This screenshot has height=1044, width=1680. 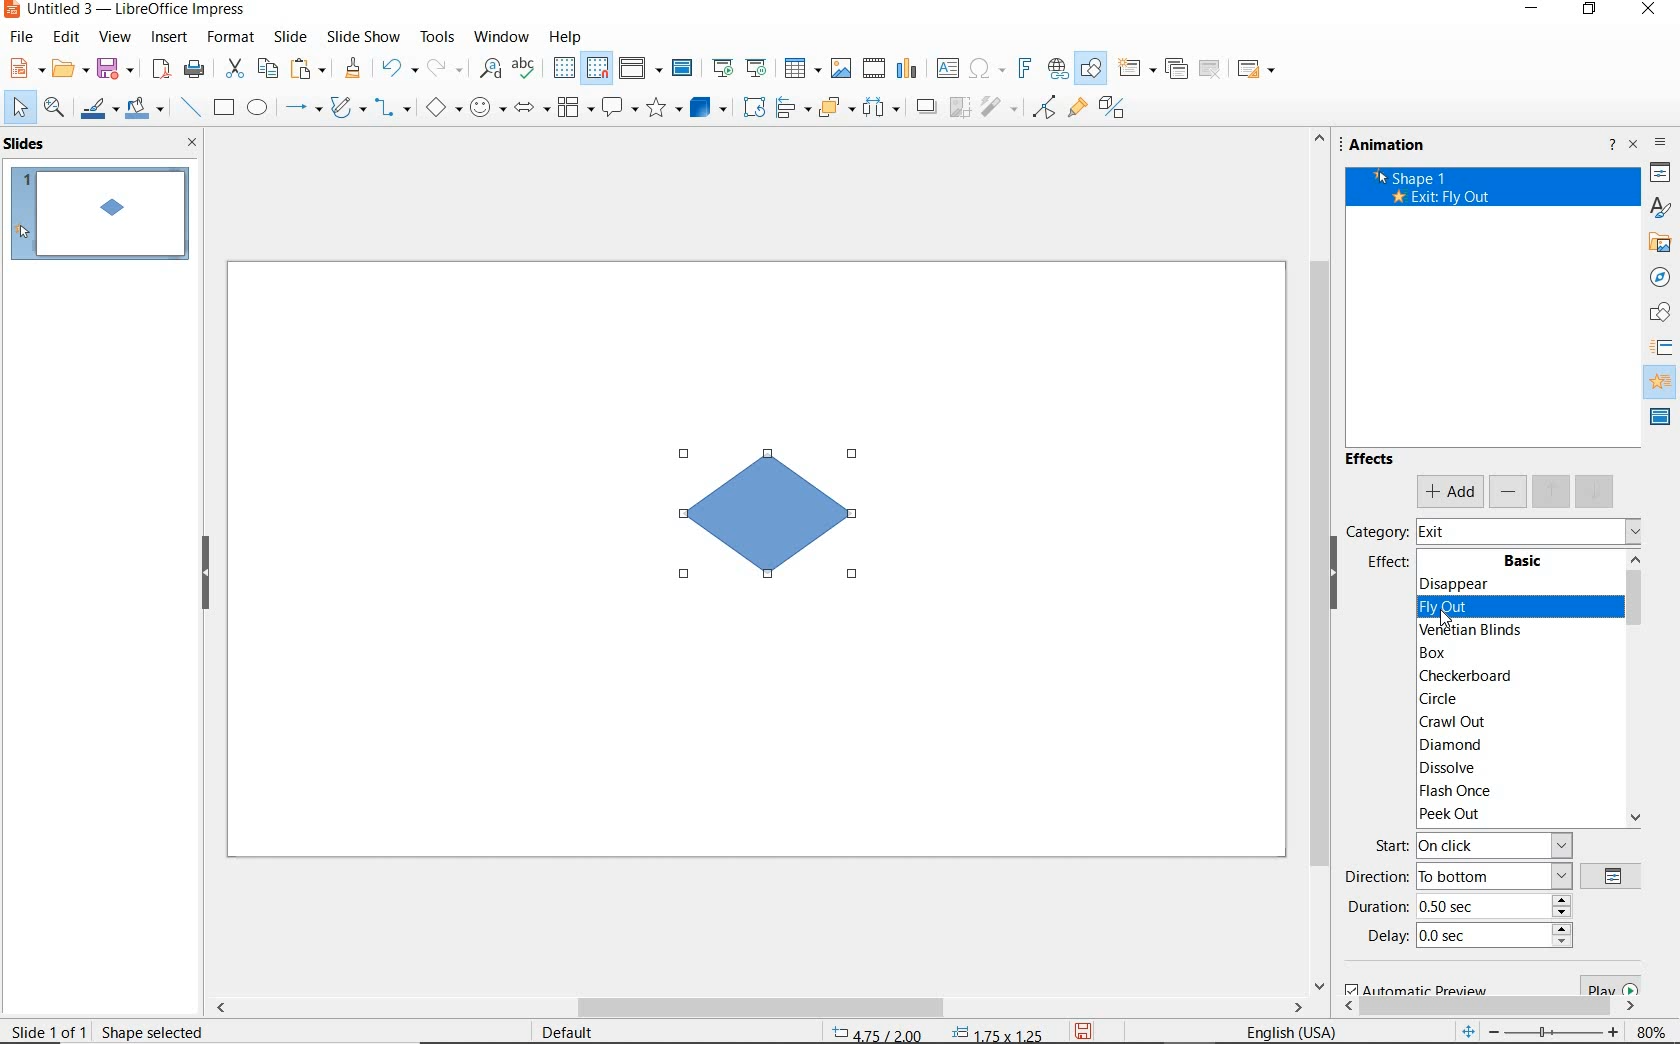 What do you see at coordinates (1077, 110) in the screenshot?
I see `show gluepoint functions` at bounding box center [1077, 110].